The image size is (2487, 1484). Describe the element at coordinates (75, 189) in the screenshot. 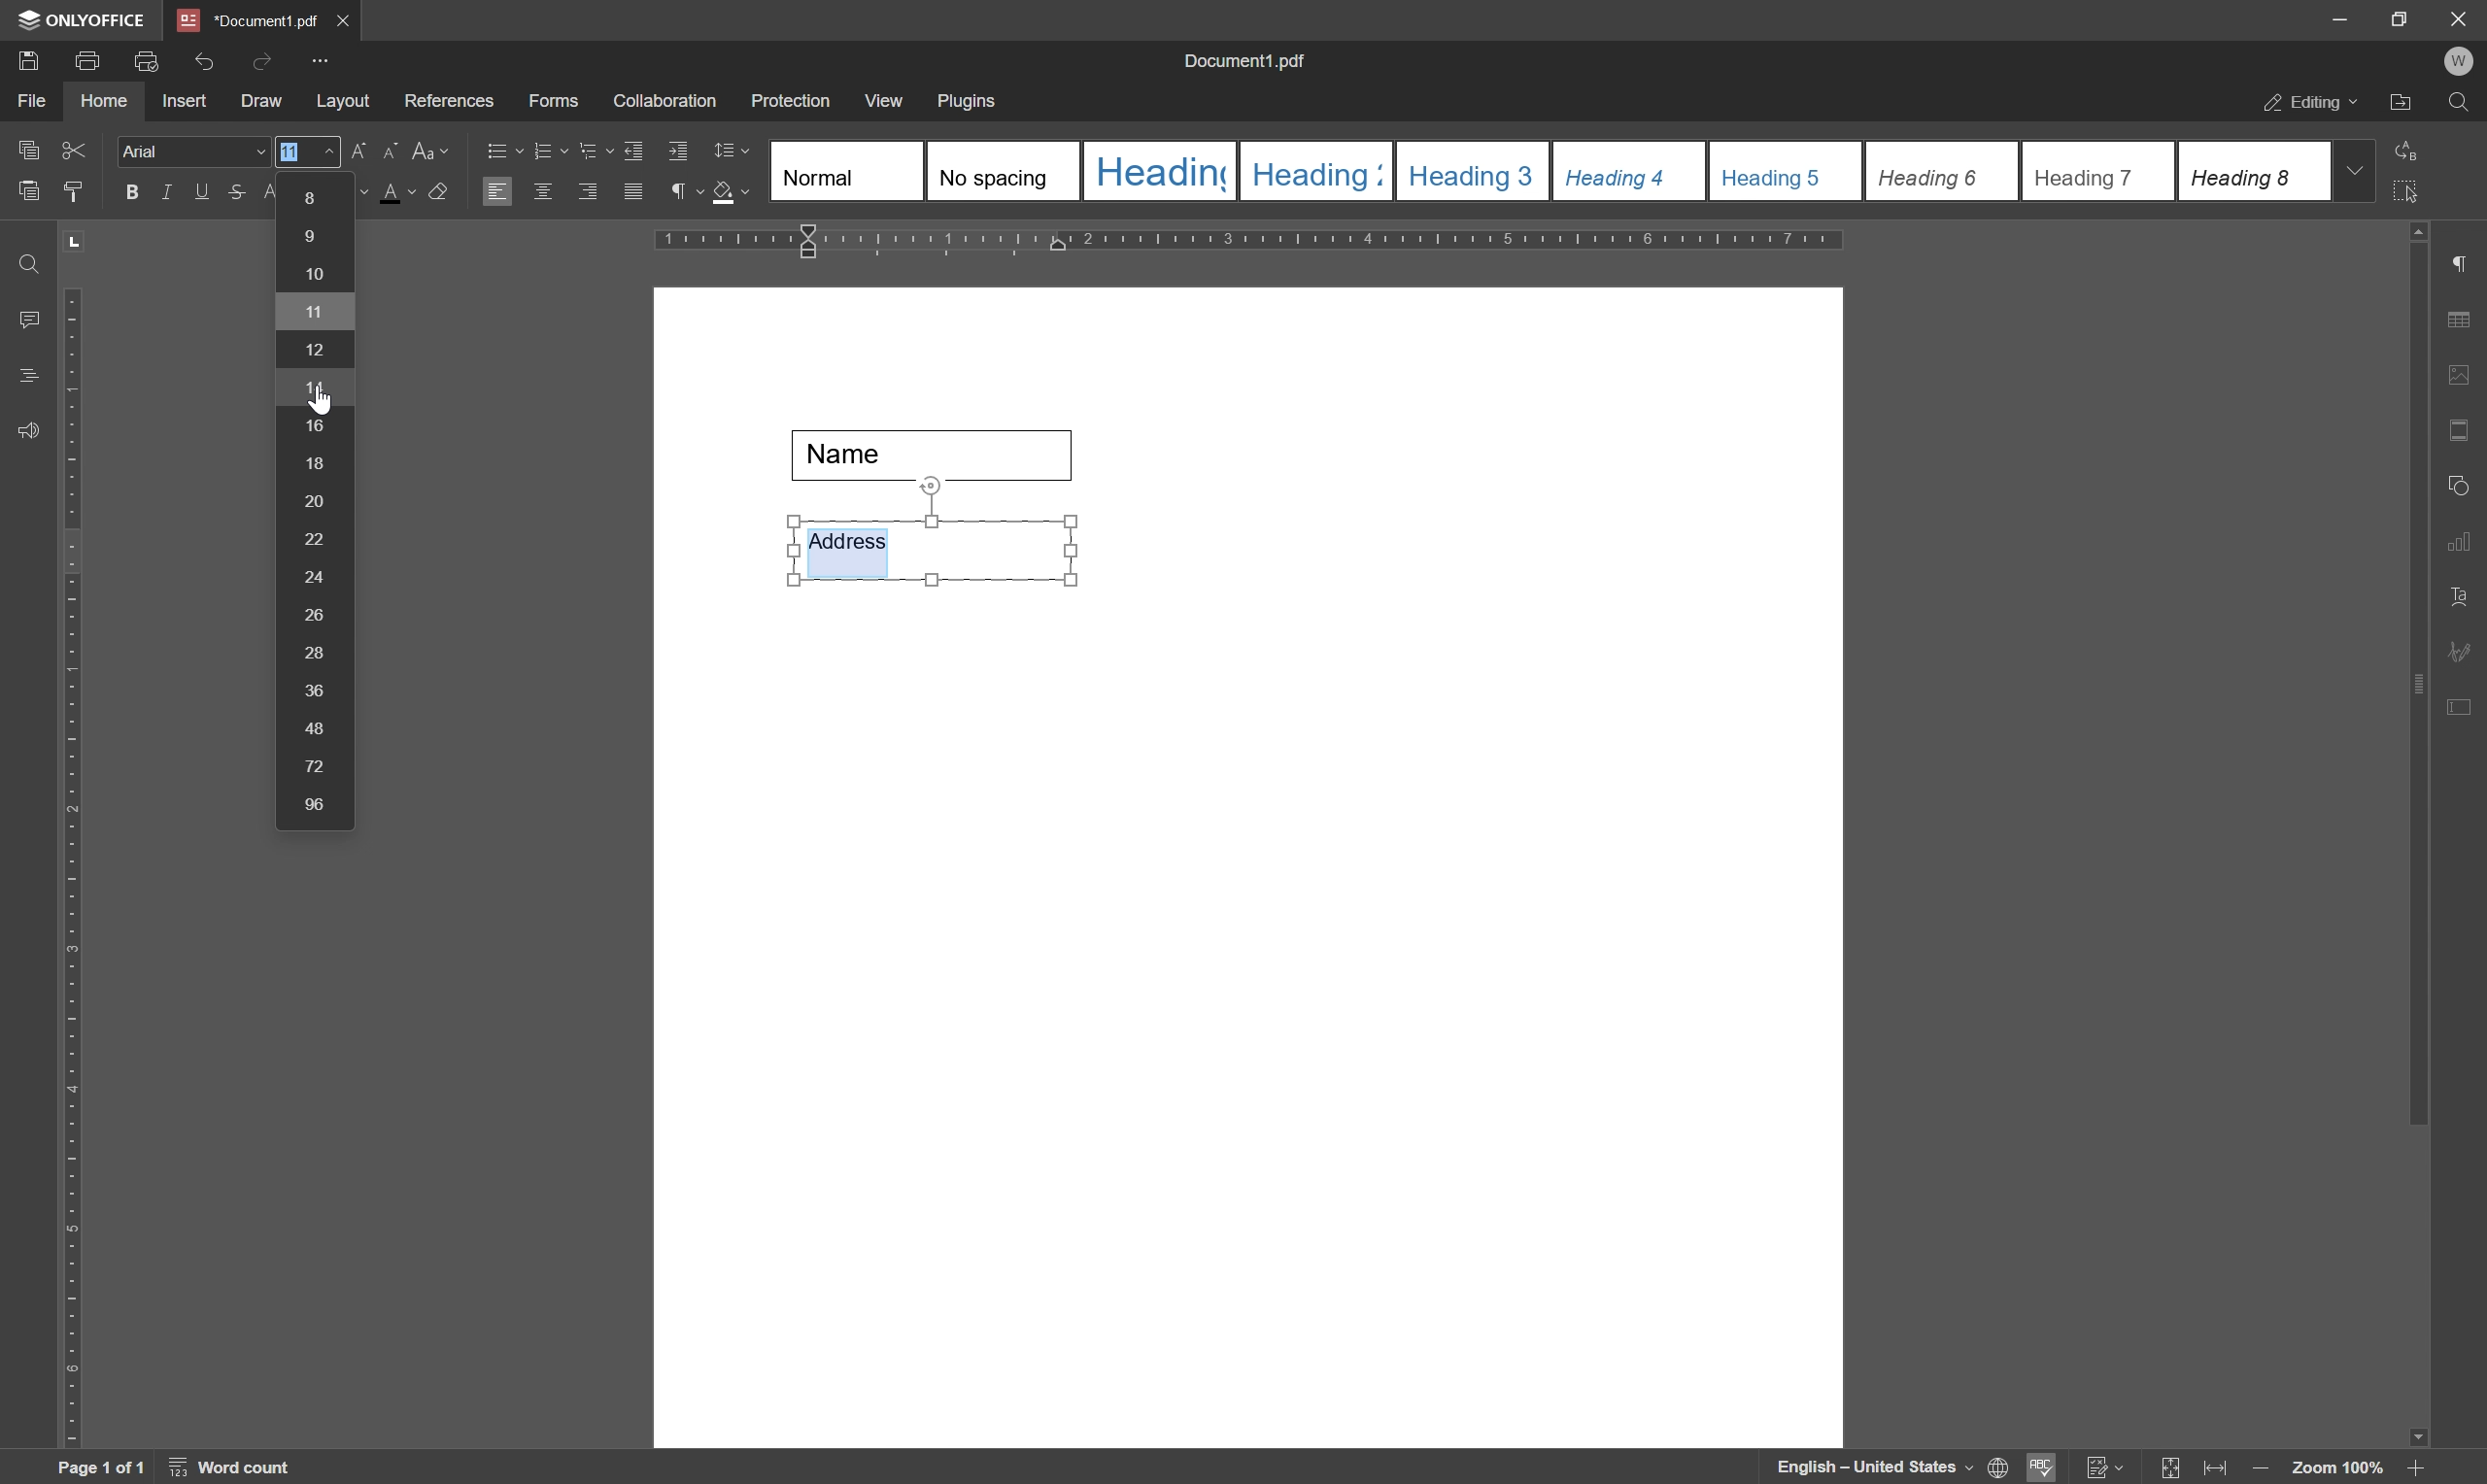

I see `copy style` at that location.